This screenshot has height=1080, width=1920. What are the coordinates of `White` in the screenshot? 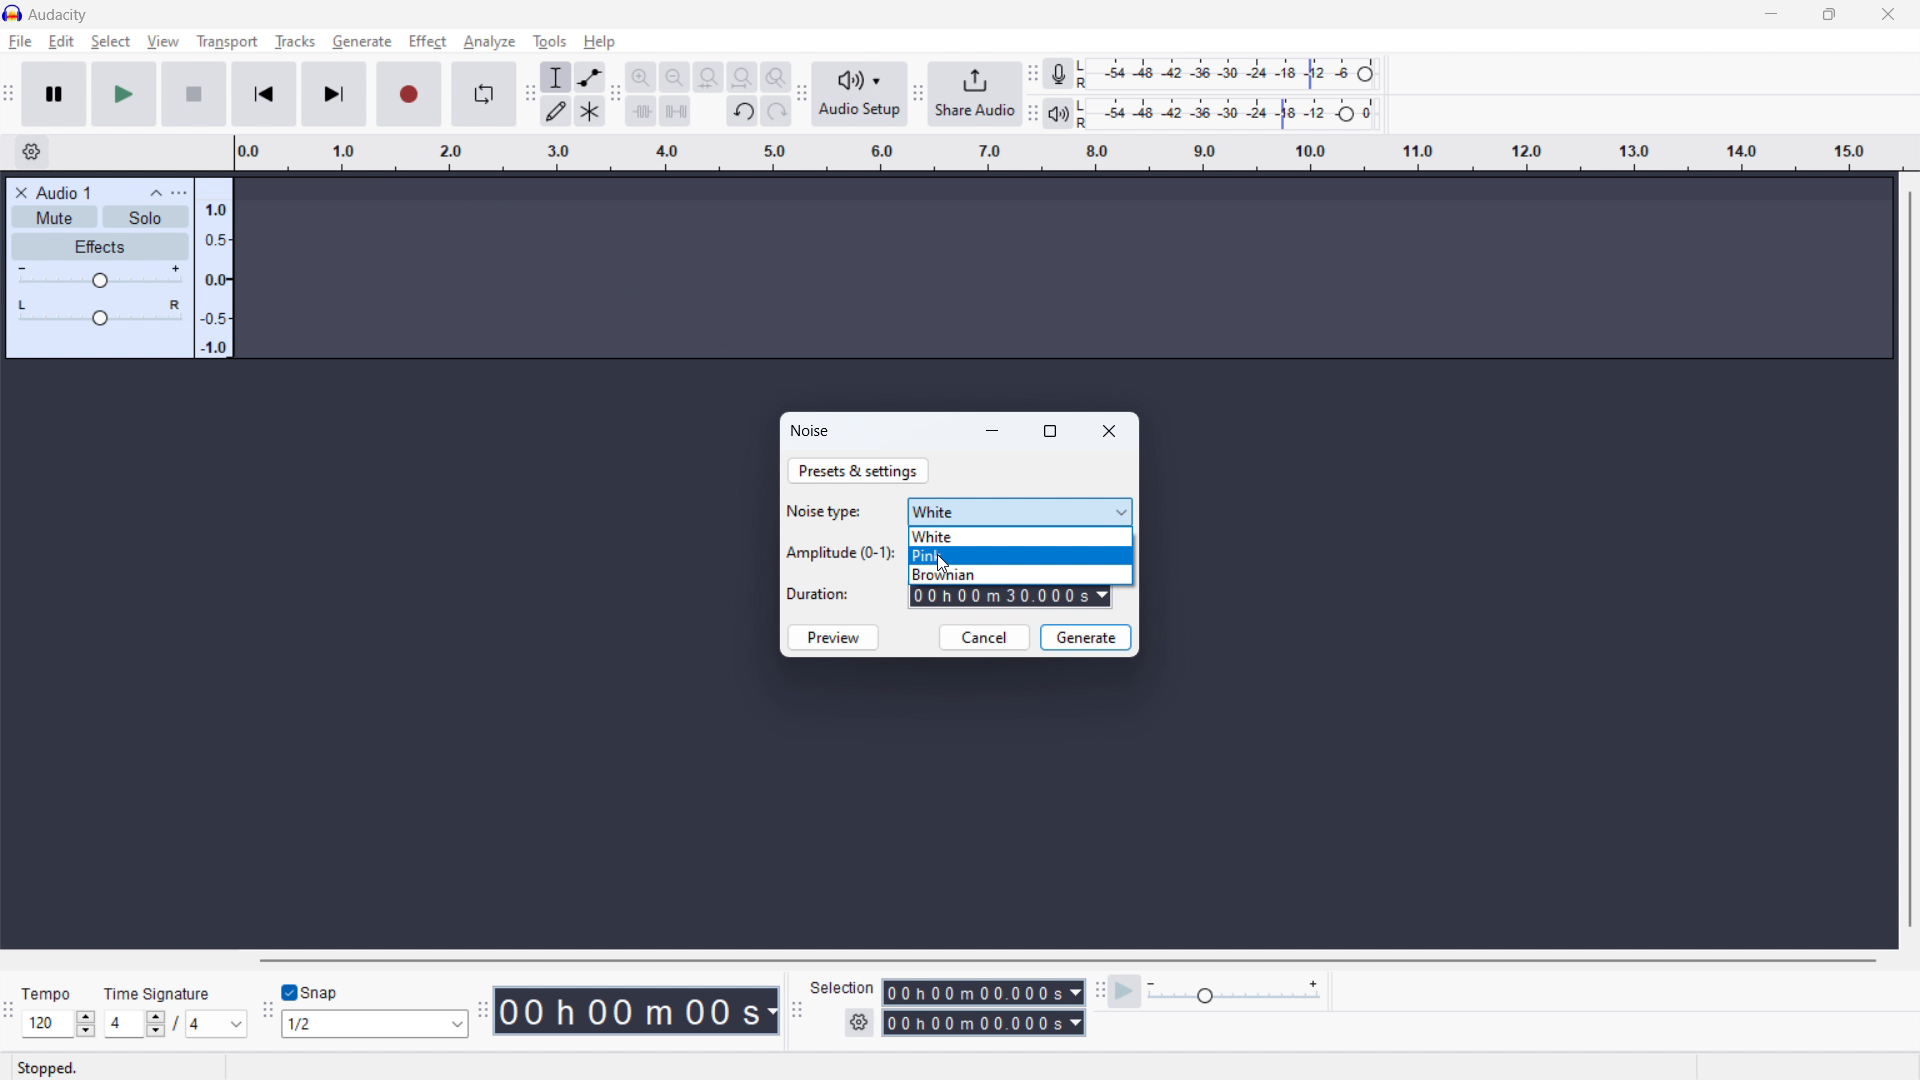 It's located at (1022, 536).